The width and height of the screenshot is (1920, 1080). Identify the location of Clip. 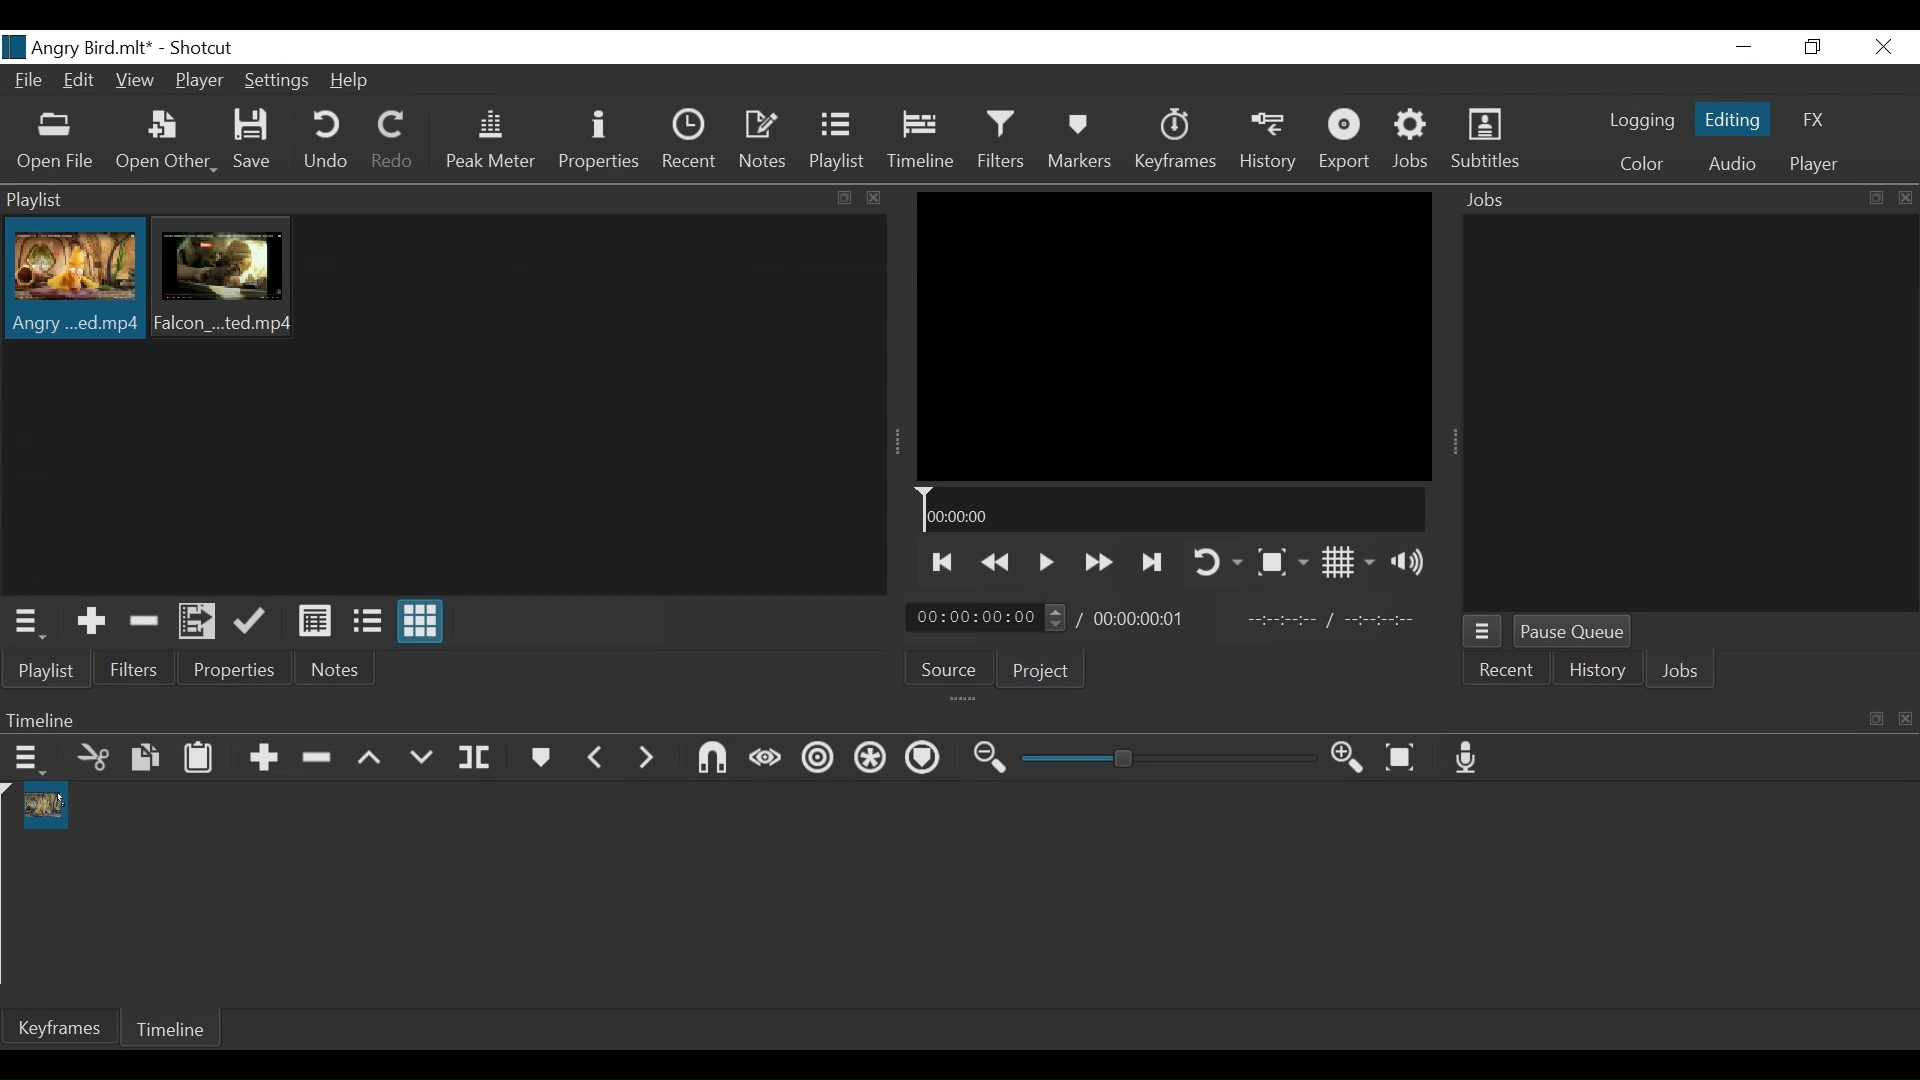
(72, 281).